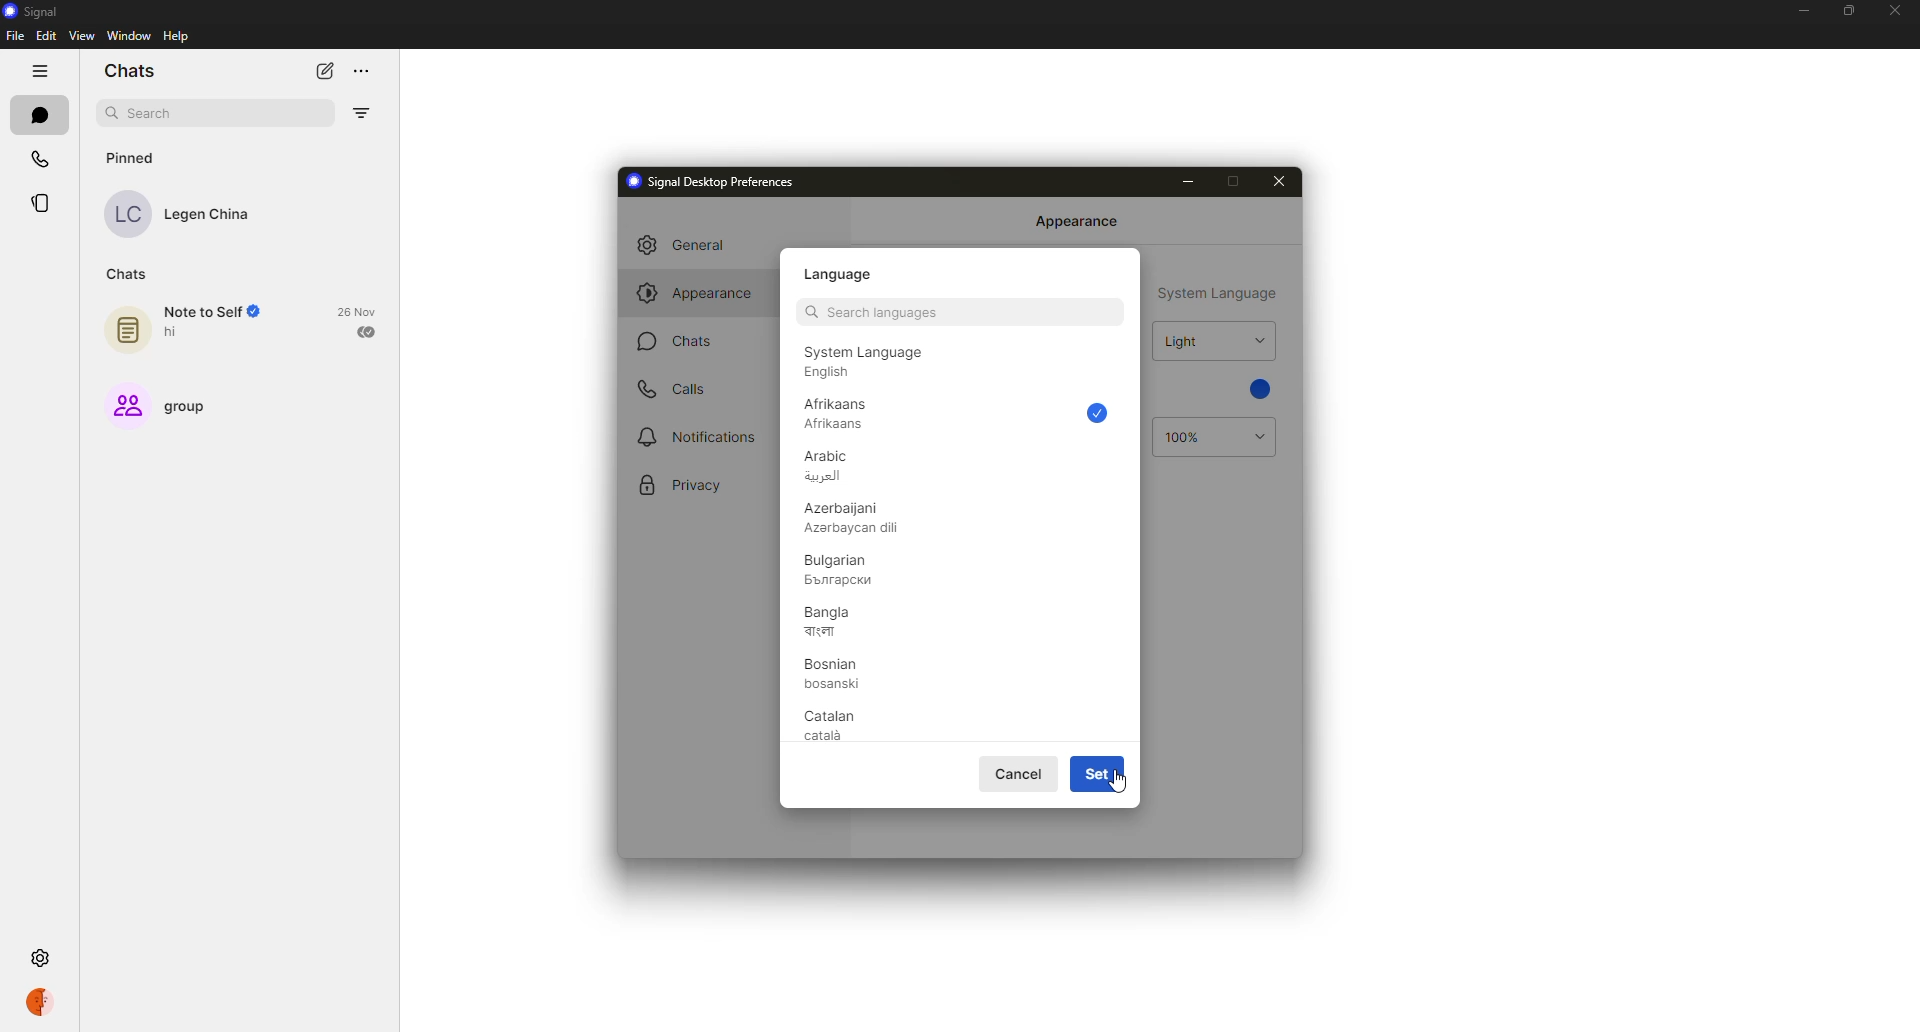 Image resolution: width=1920 pixels, height=1032 pixels. I want to click on bulgarian, so click(842, 569).